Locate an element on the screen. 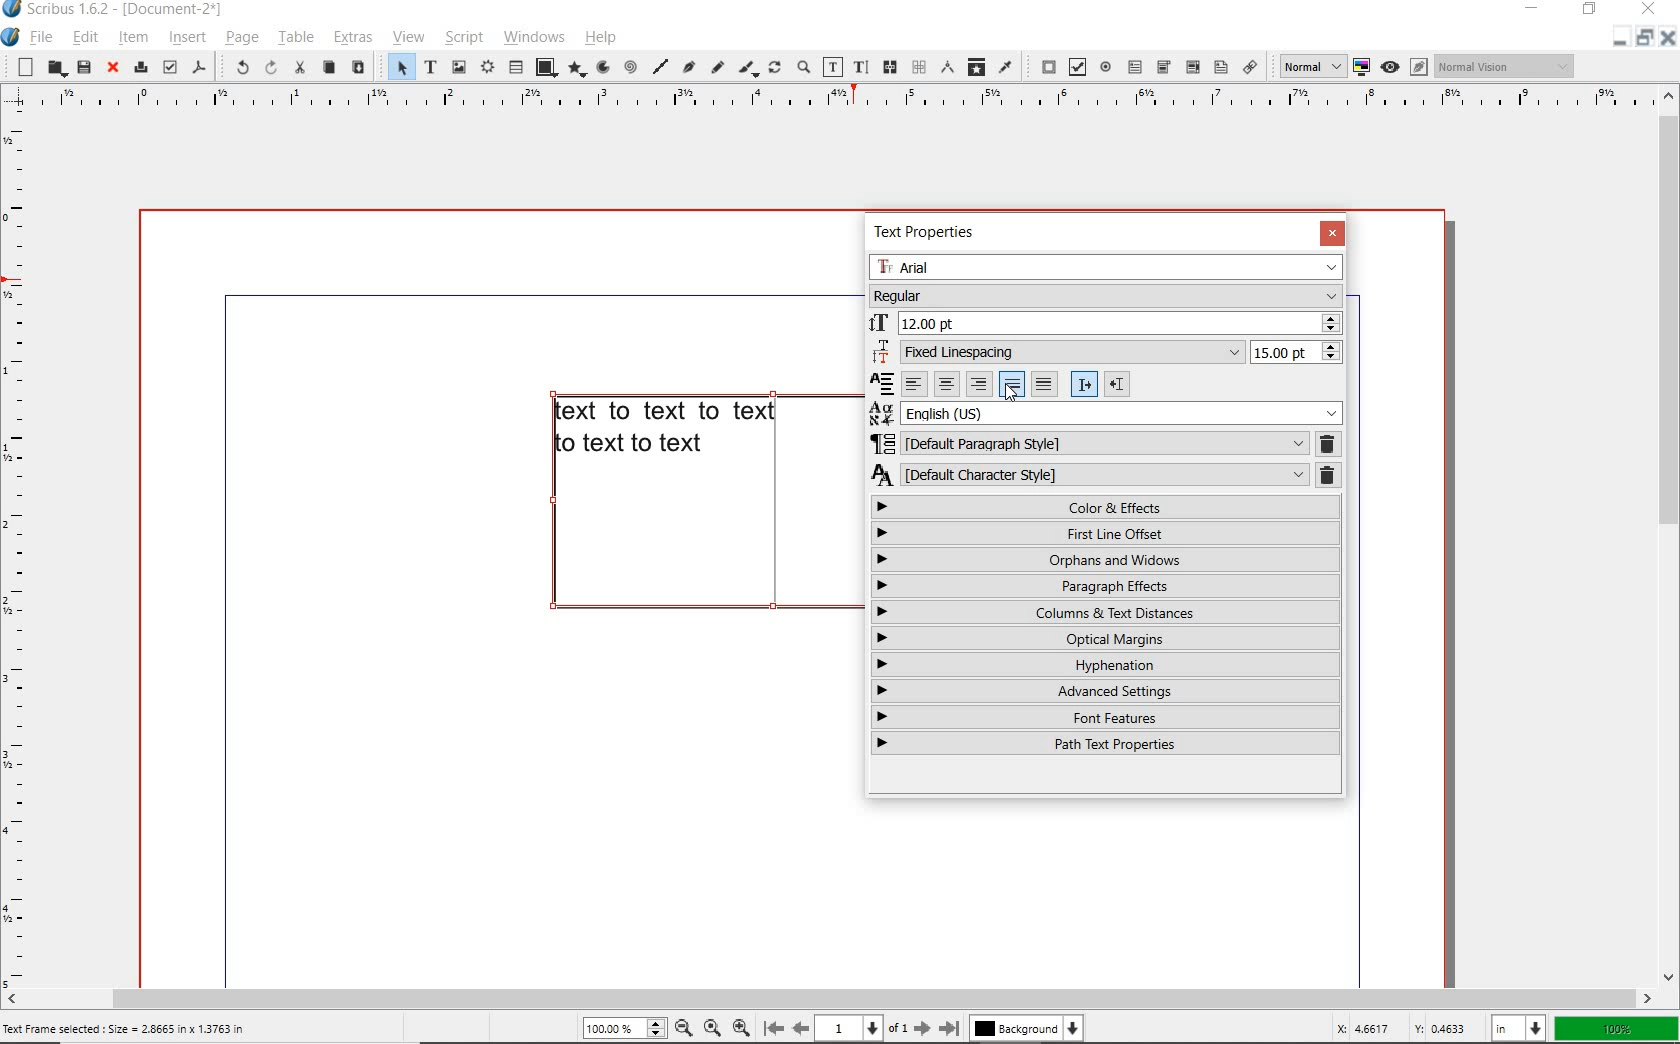 This screenshot has width=1680, height=1044. link text frames is located at coordinates (890, 68).